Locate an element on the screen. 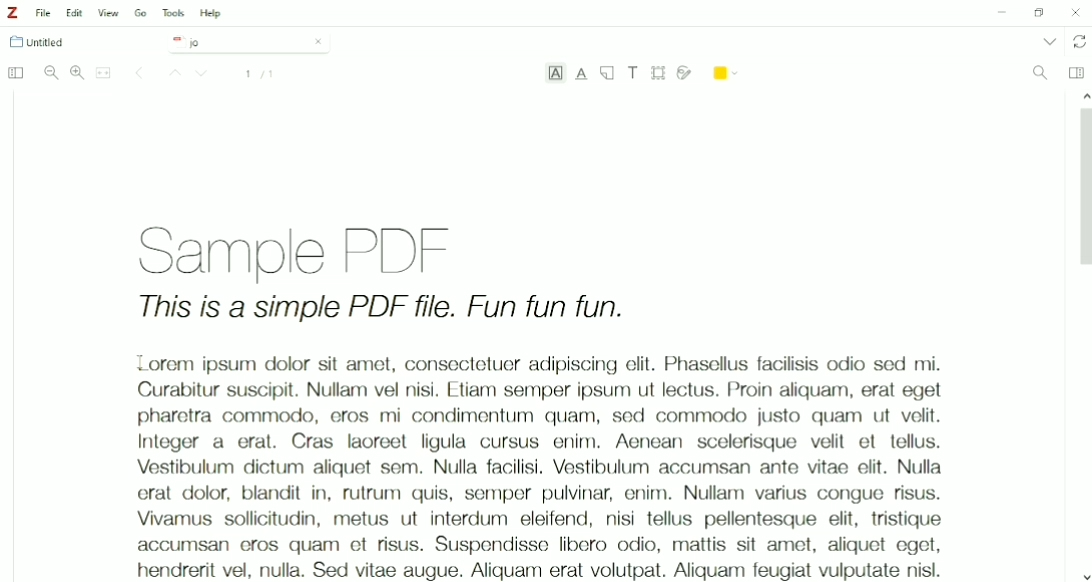  Close is located at coordinates (318, 41).